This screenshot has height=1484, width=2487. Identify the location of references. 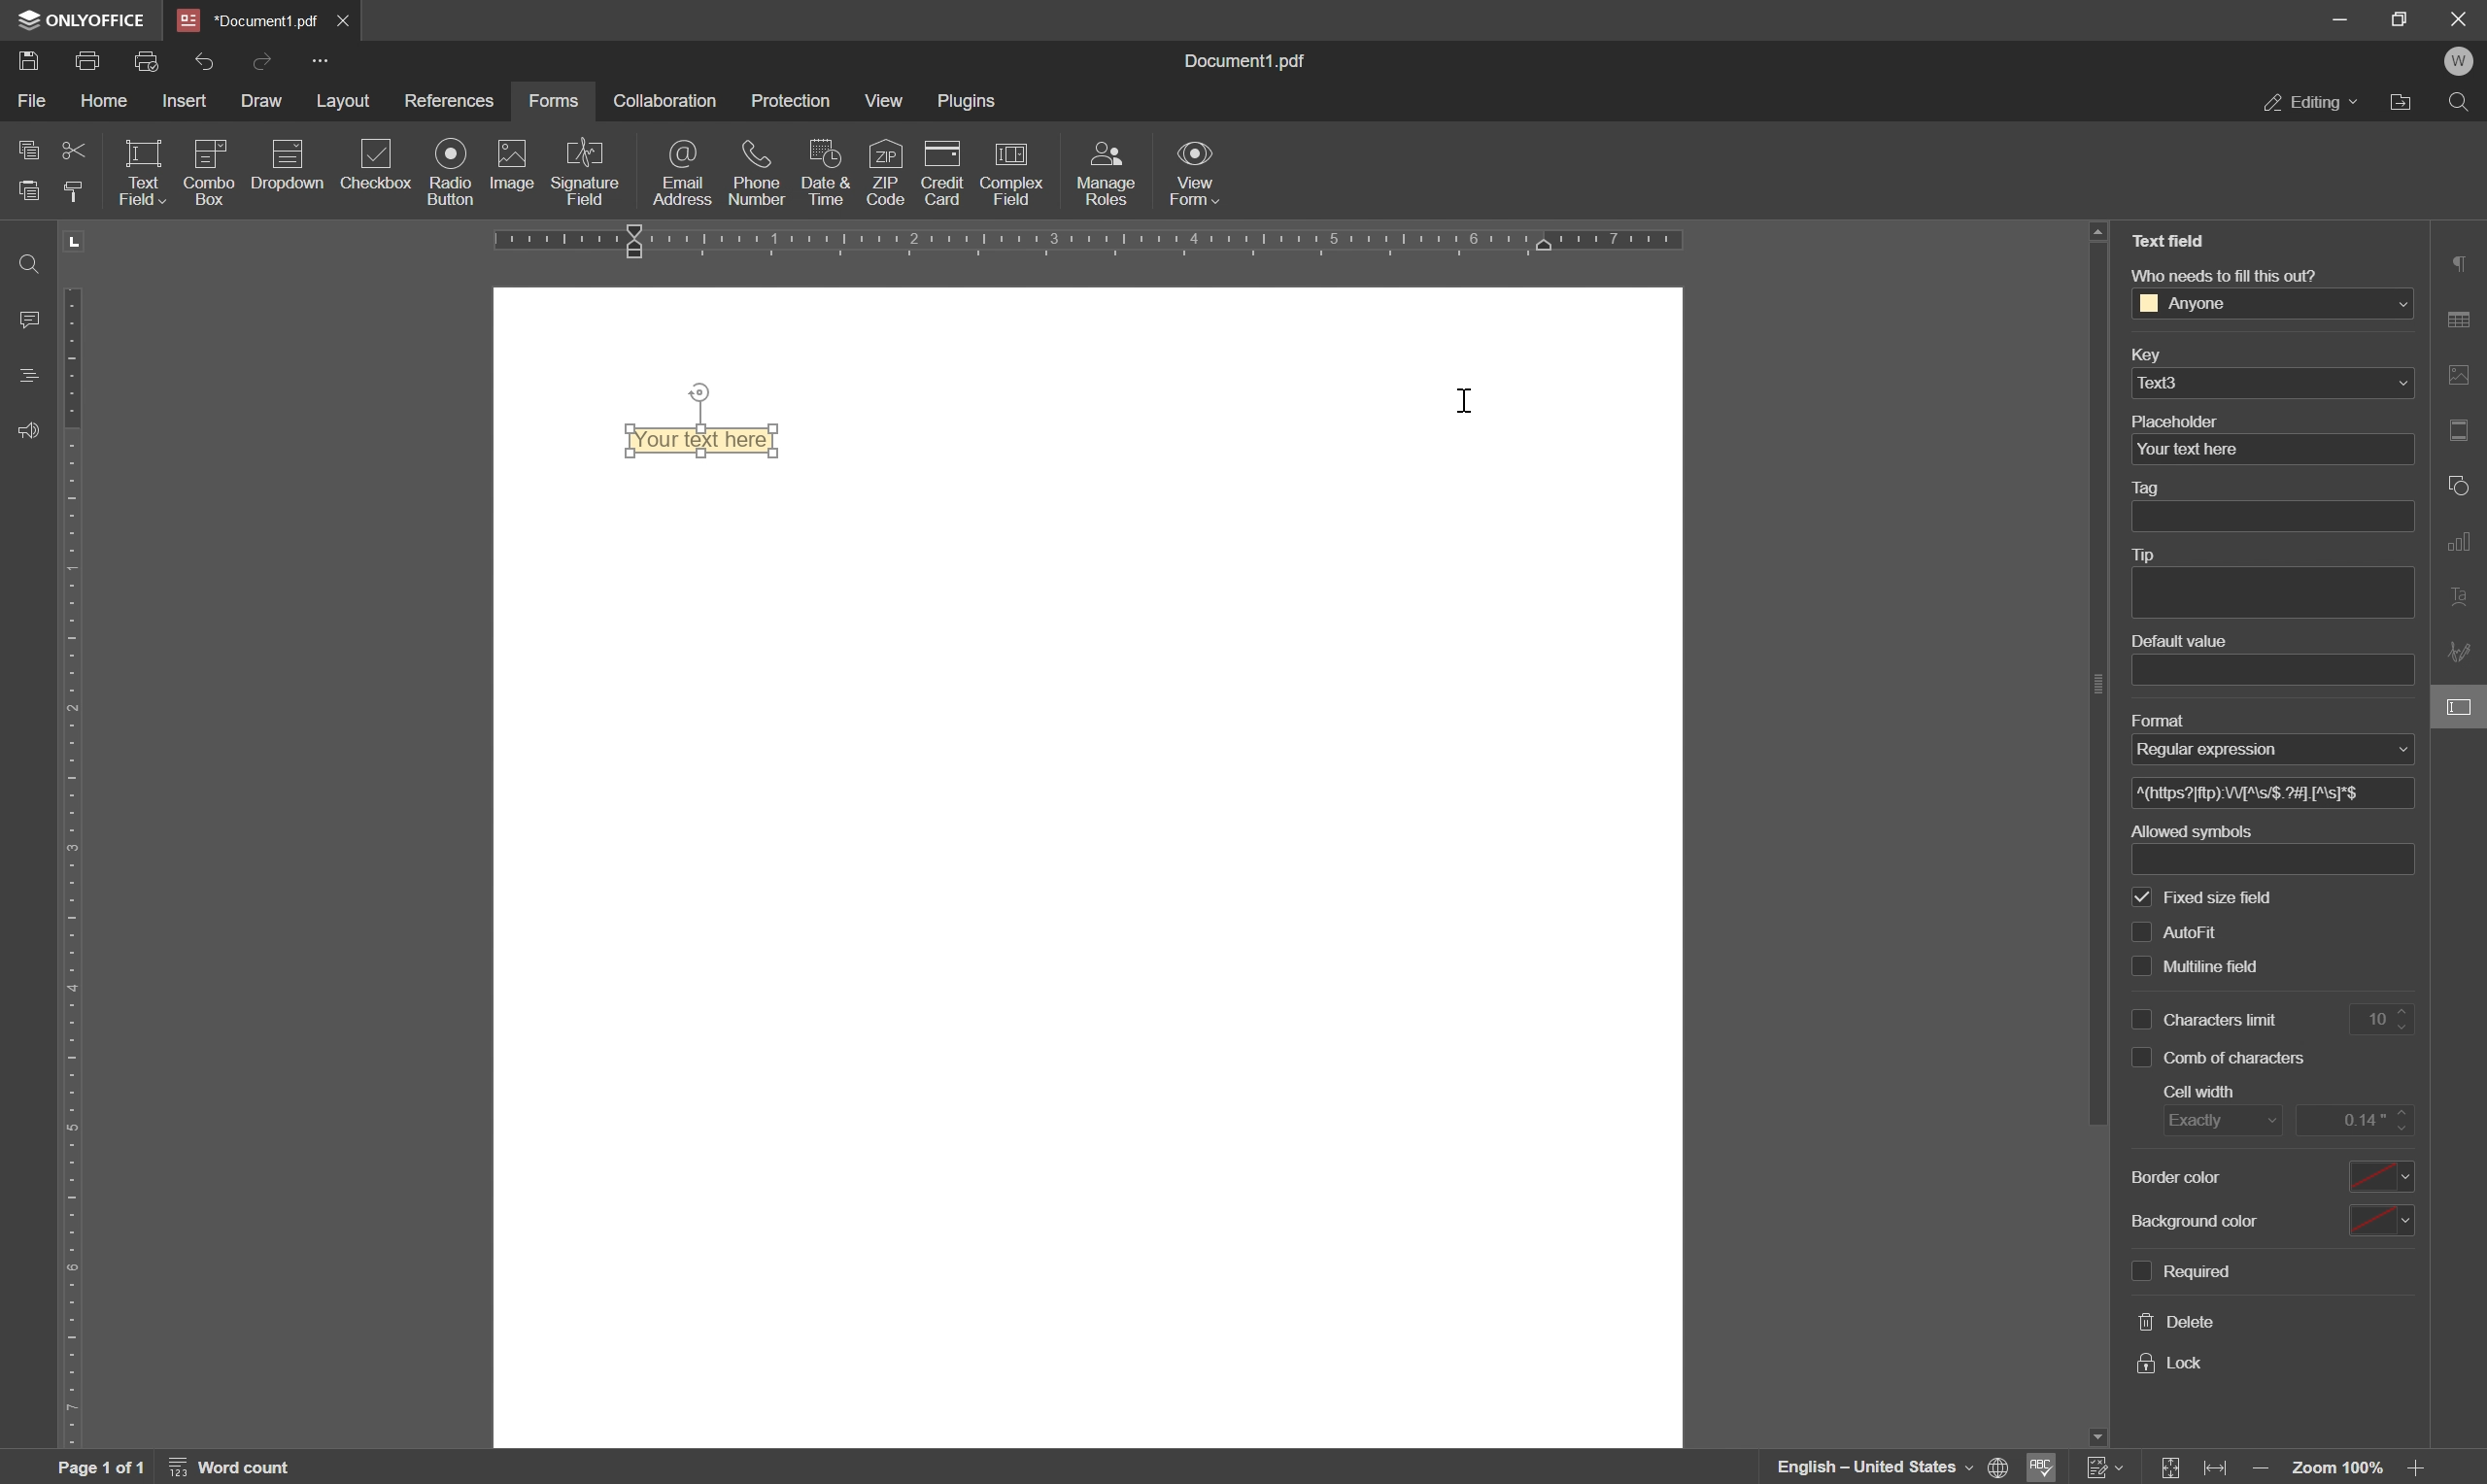
(450, 100).